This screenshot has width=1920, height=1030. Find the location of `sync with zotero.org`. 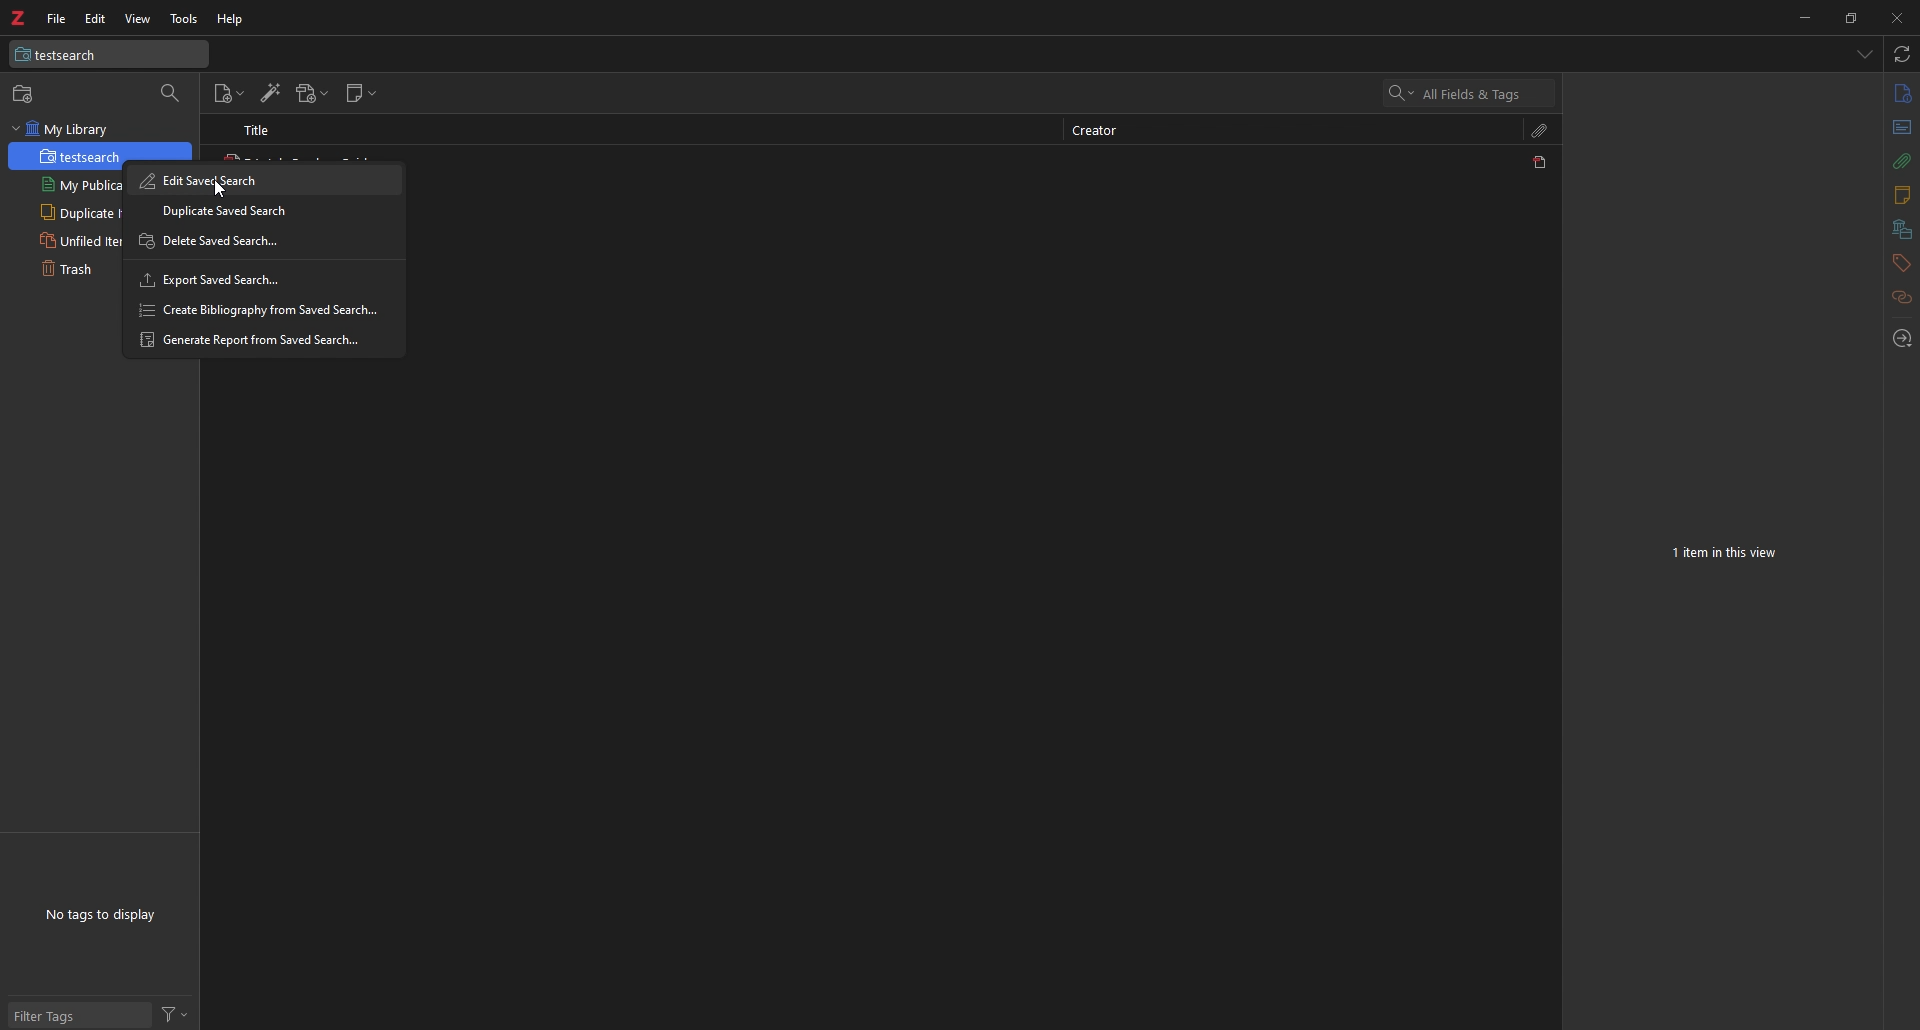

sync with zotero.org is located at coordinates (1903, 53).